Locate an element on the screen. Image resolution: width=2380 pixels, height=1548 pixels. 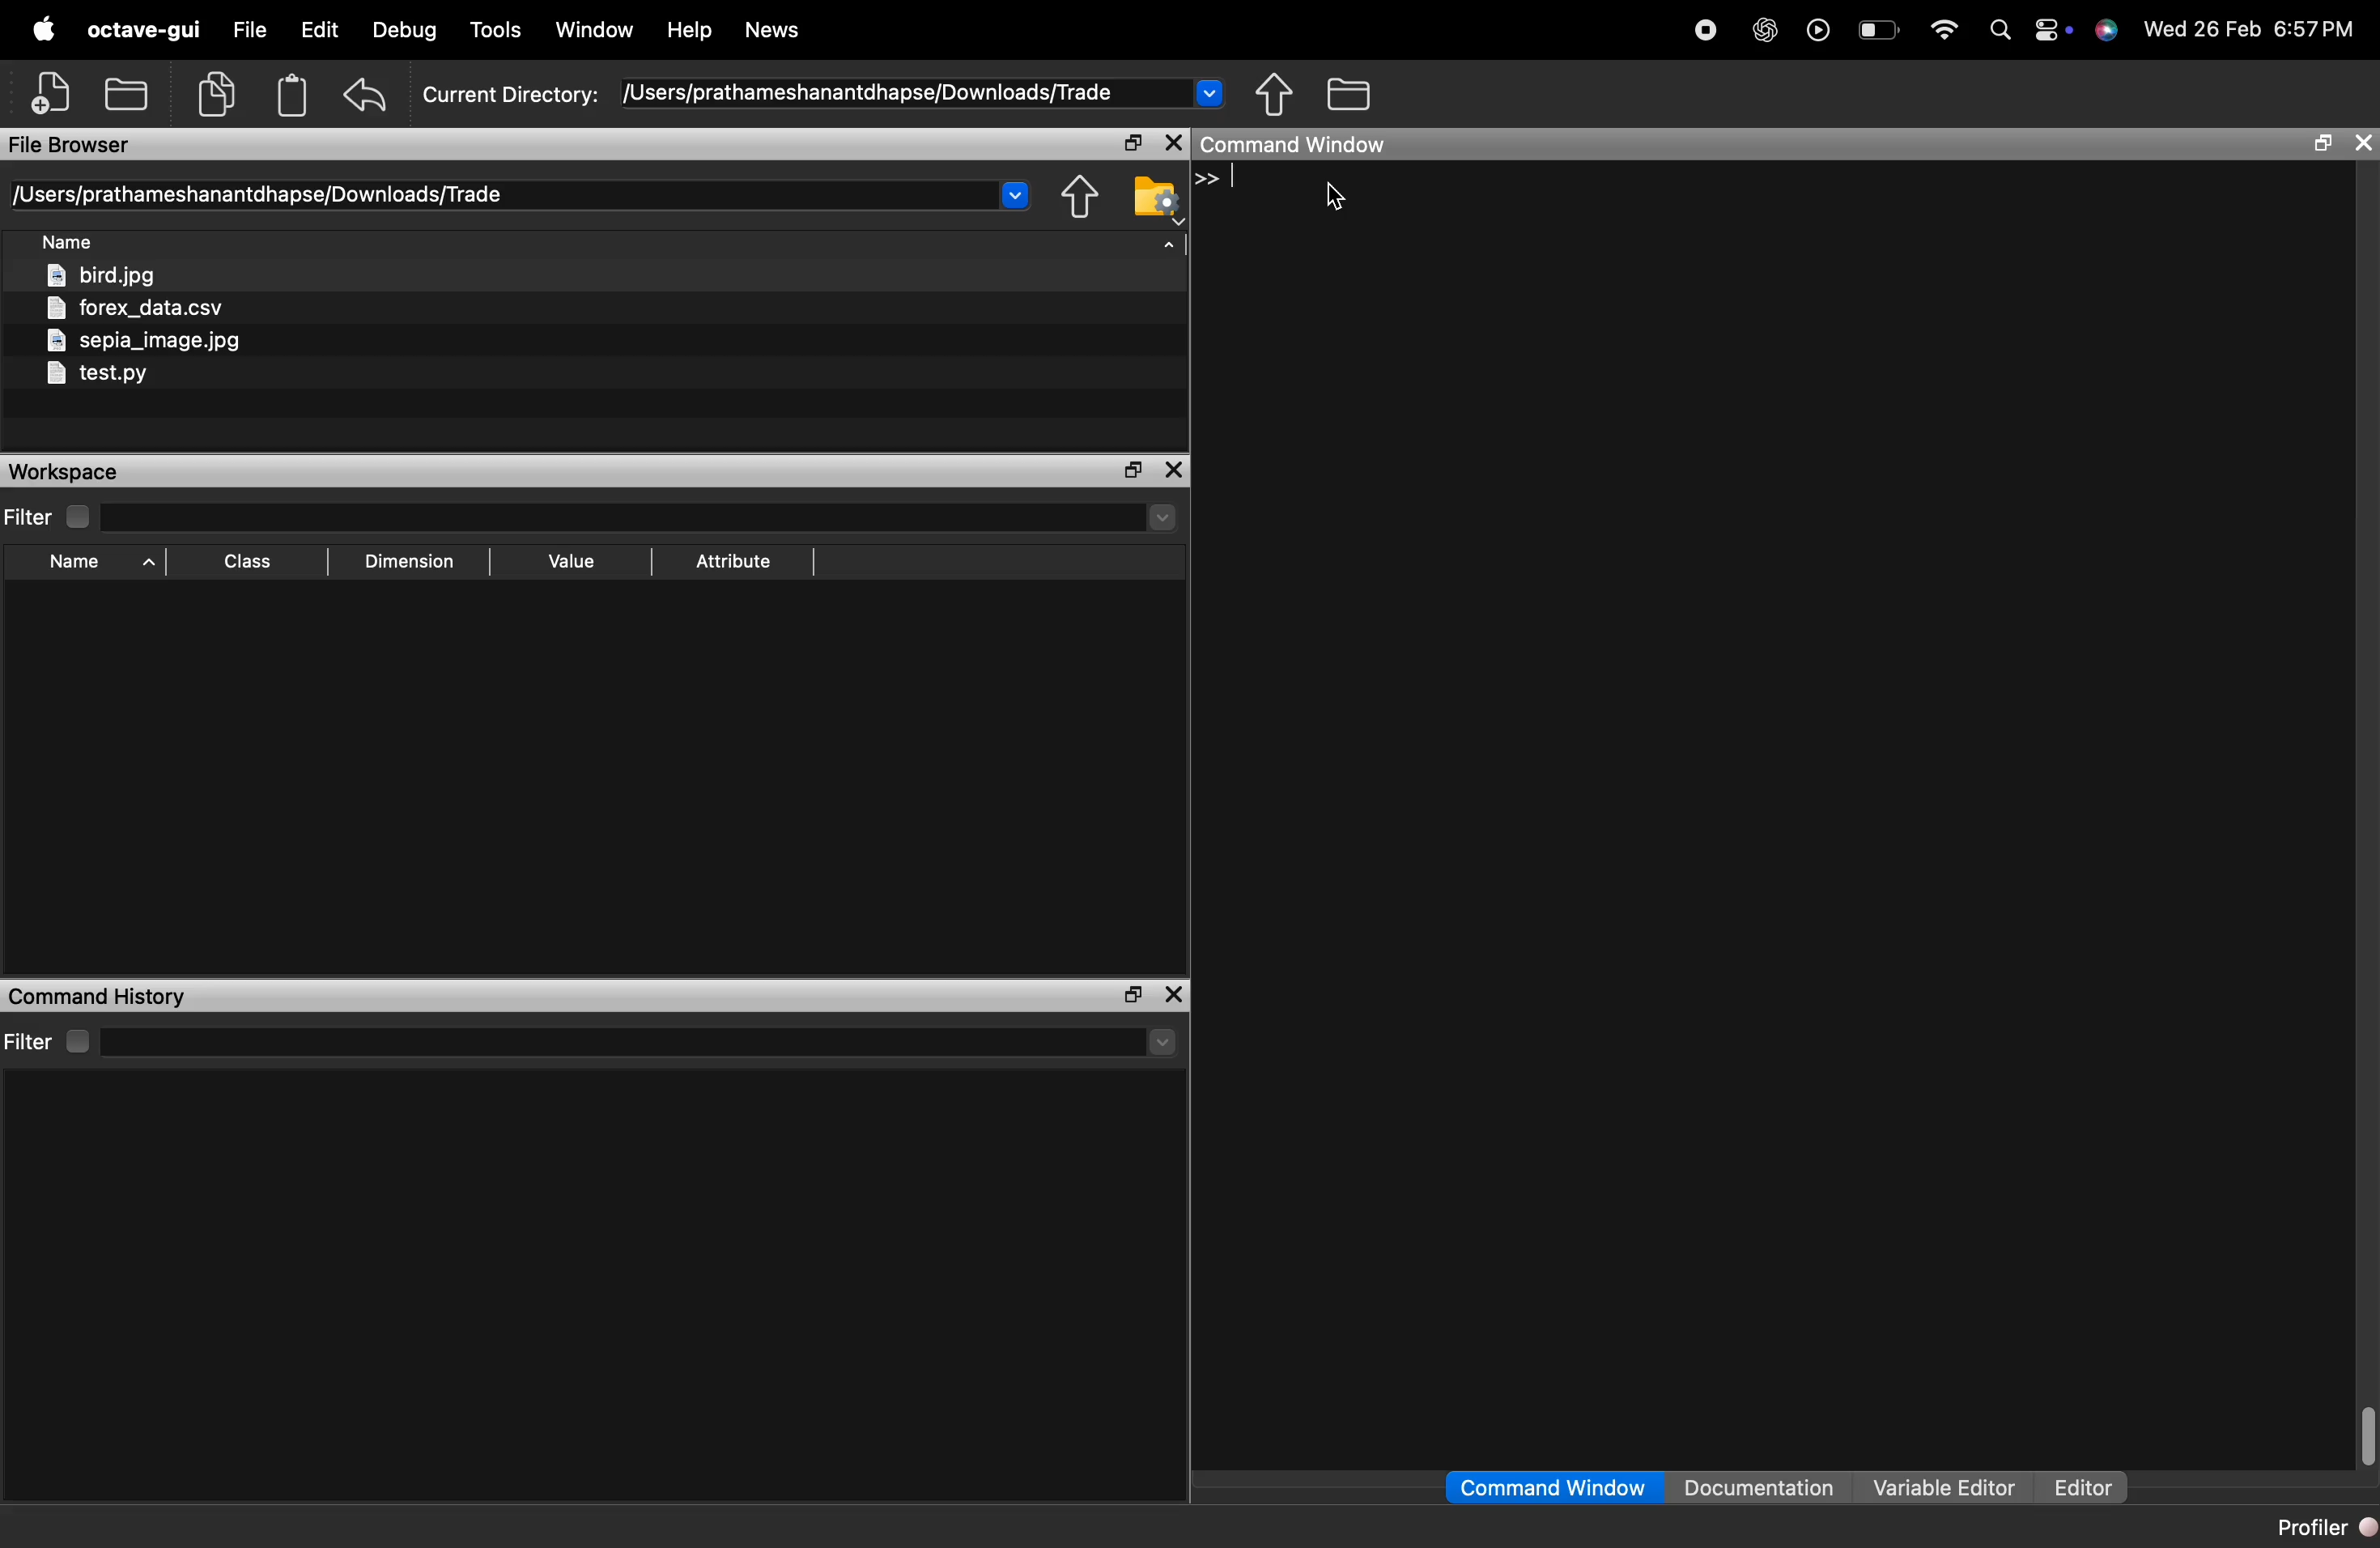
line 1 is located at coordinates (1217, 178).